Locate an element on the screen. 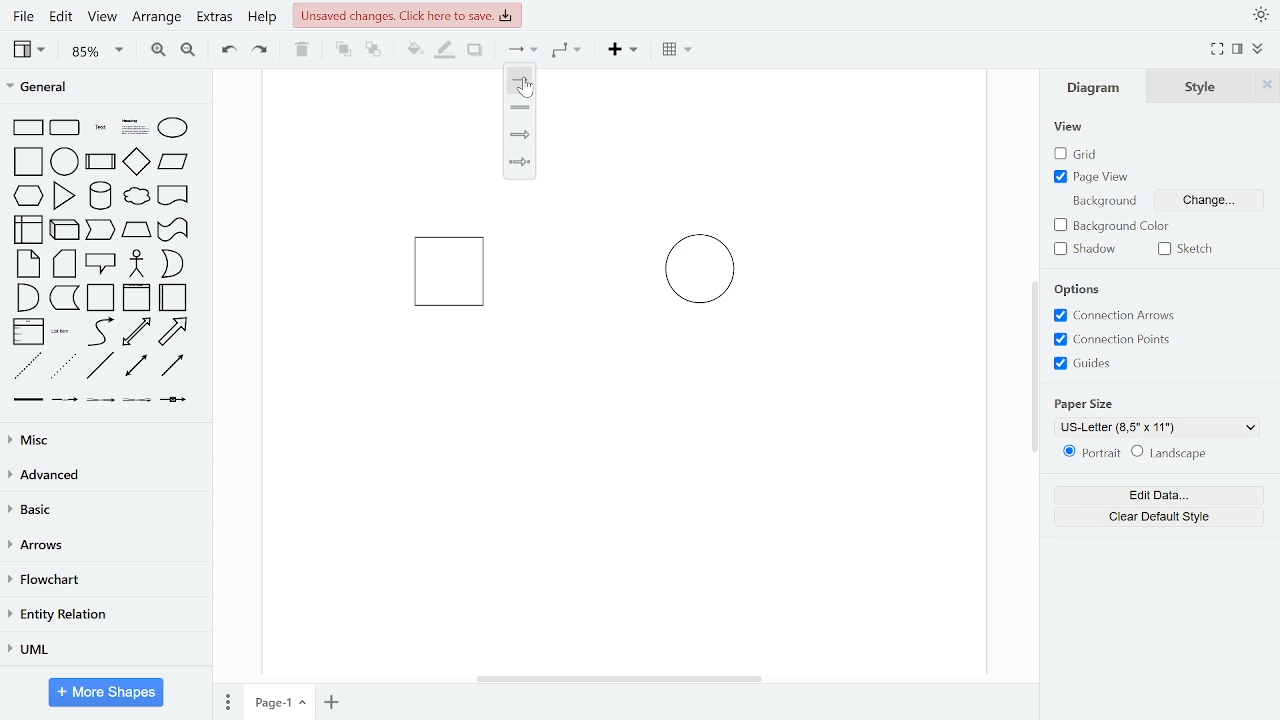 The height and width of the screenshot is (720, 1280). clear default style is located at coordinates (1160, 517).